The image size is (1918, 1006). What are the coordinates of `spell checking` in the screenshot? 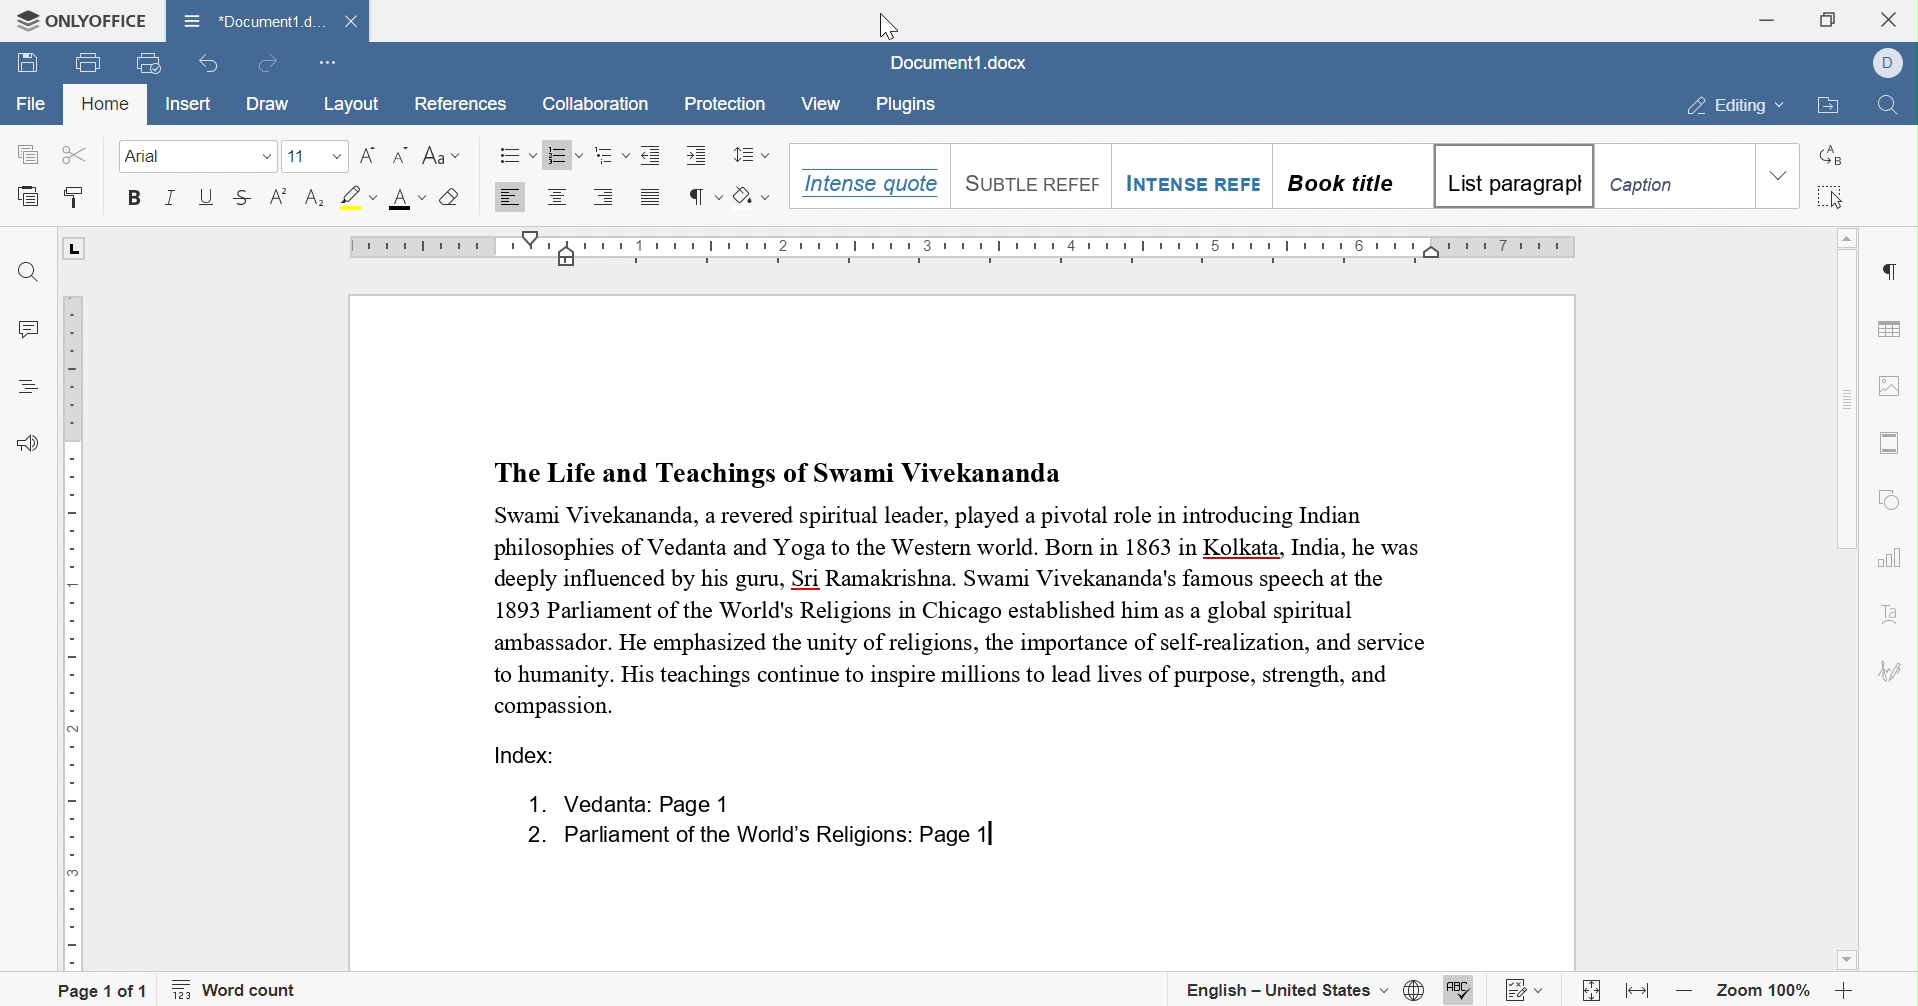 It's located at (1457, 992).